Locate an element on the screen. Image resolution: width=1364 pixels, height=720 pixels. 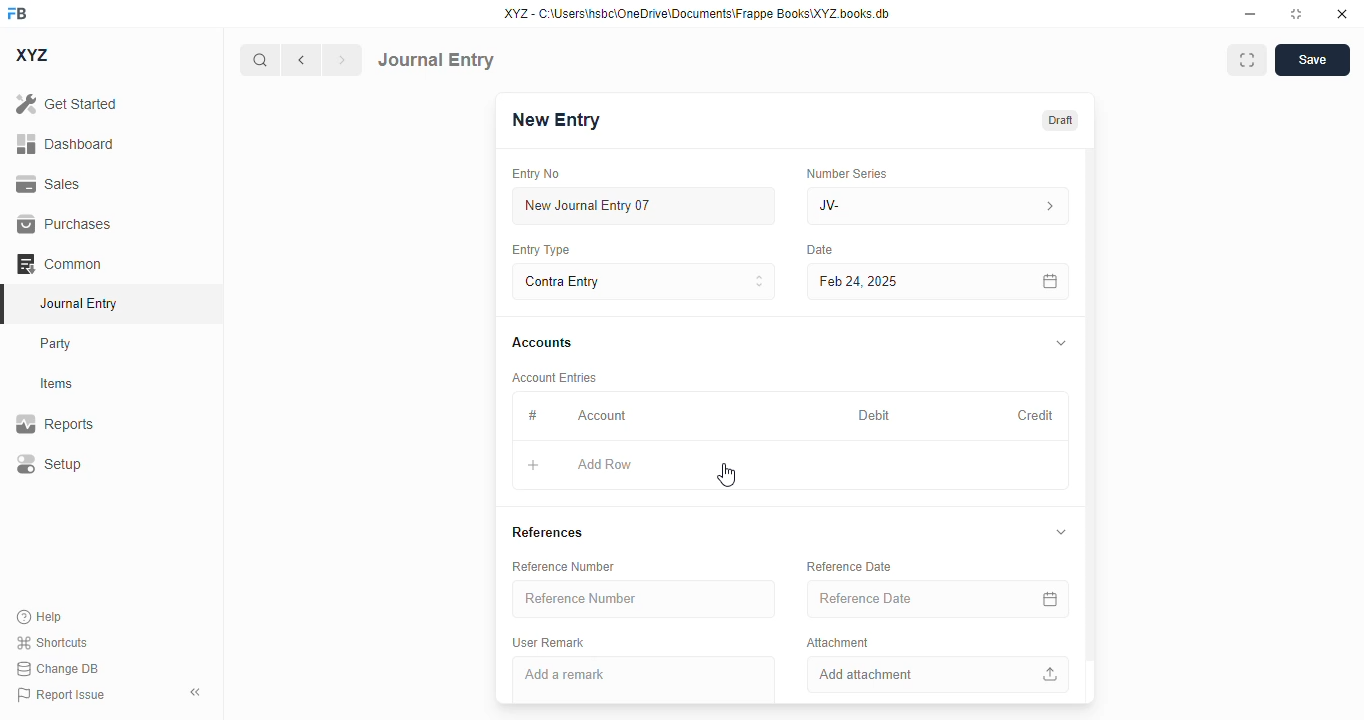
add row is located at coordinates (604, 464).